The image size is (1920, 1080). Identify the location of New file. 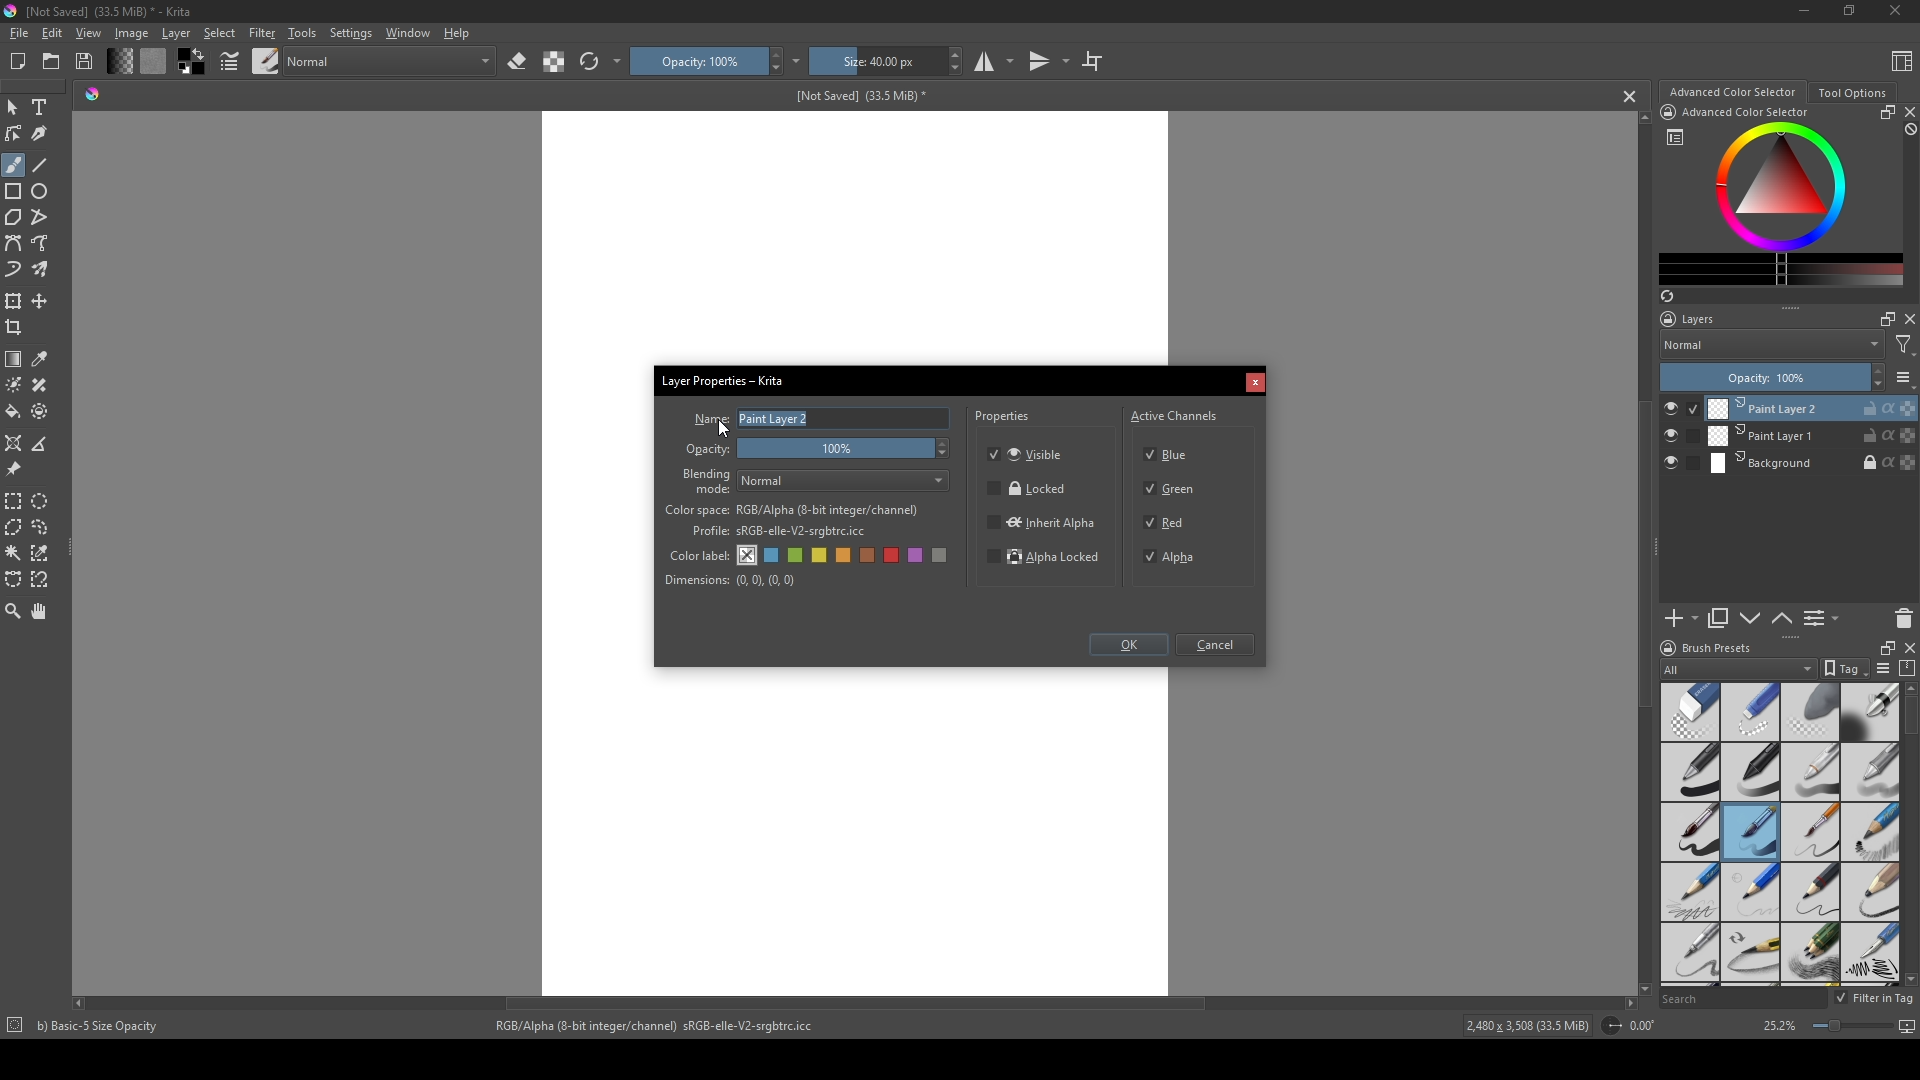
(15, 63).